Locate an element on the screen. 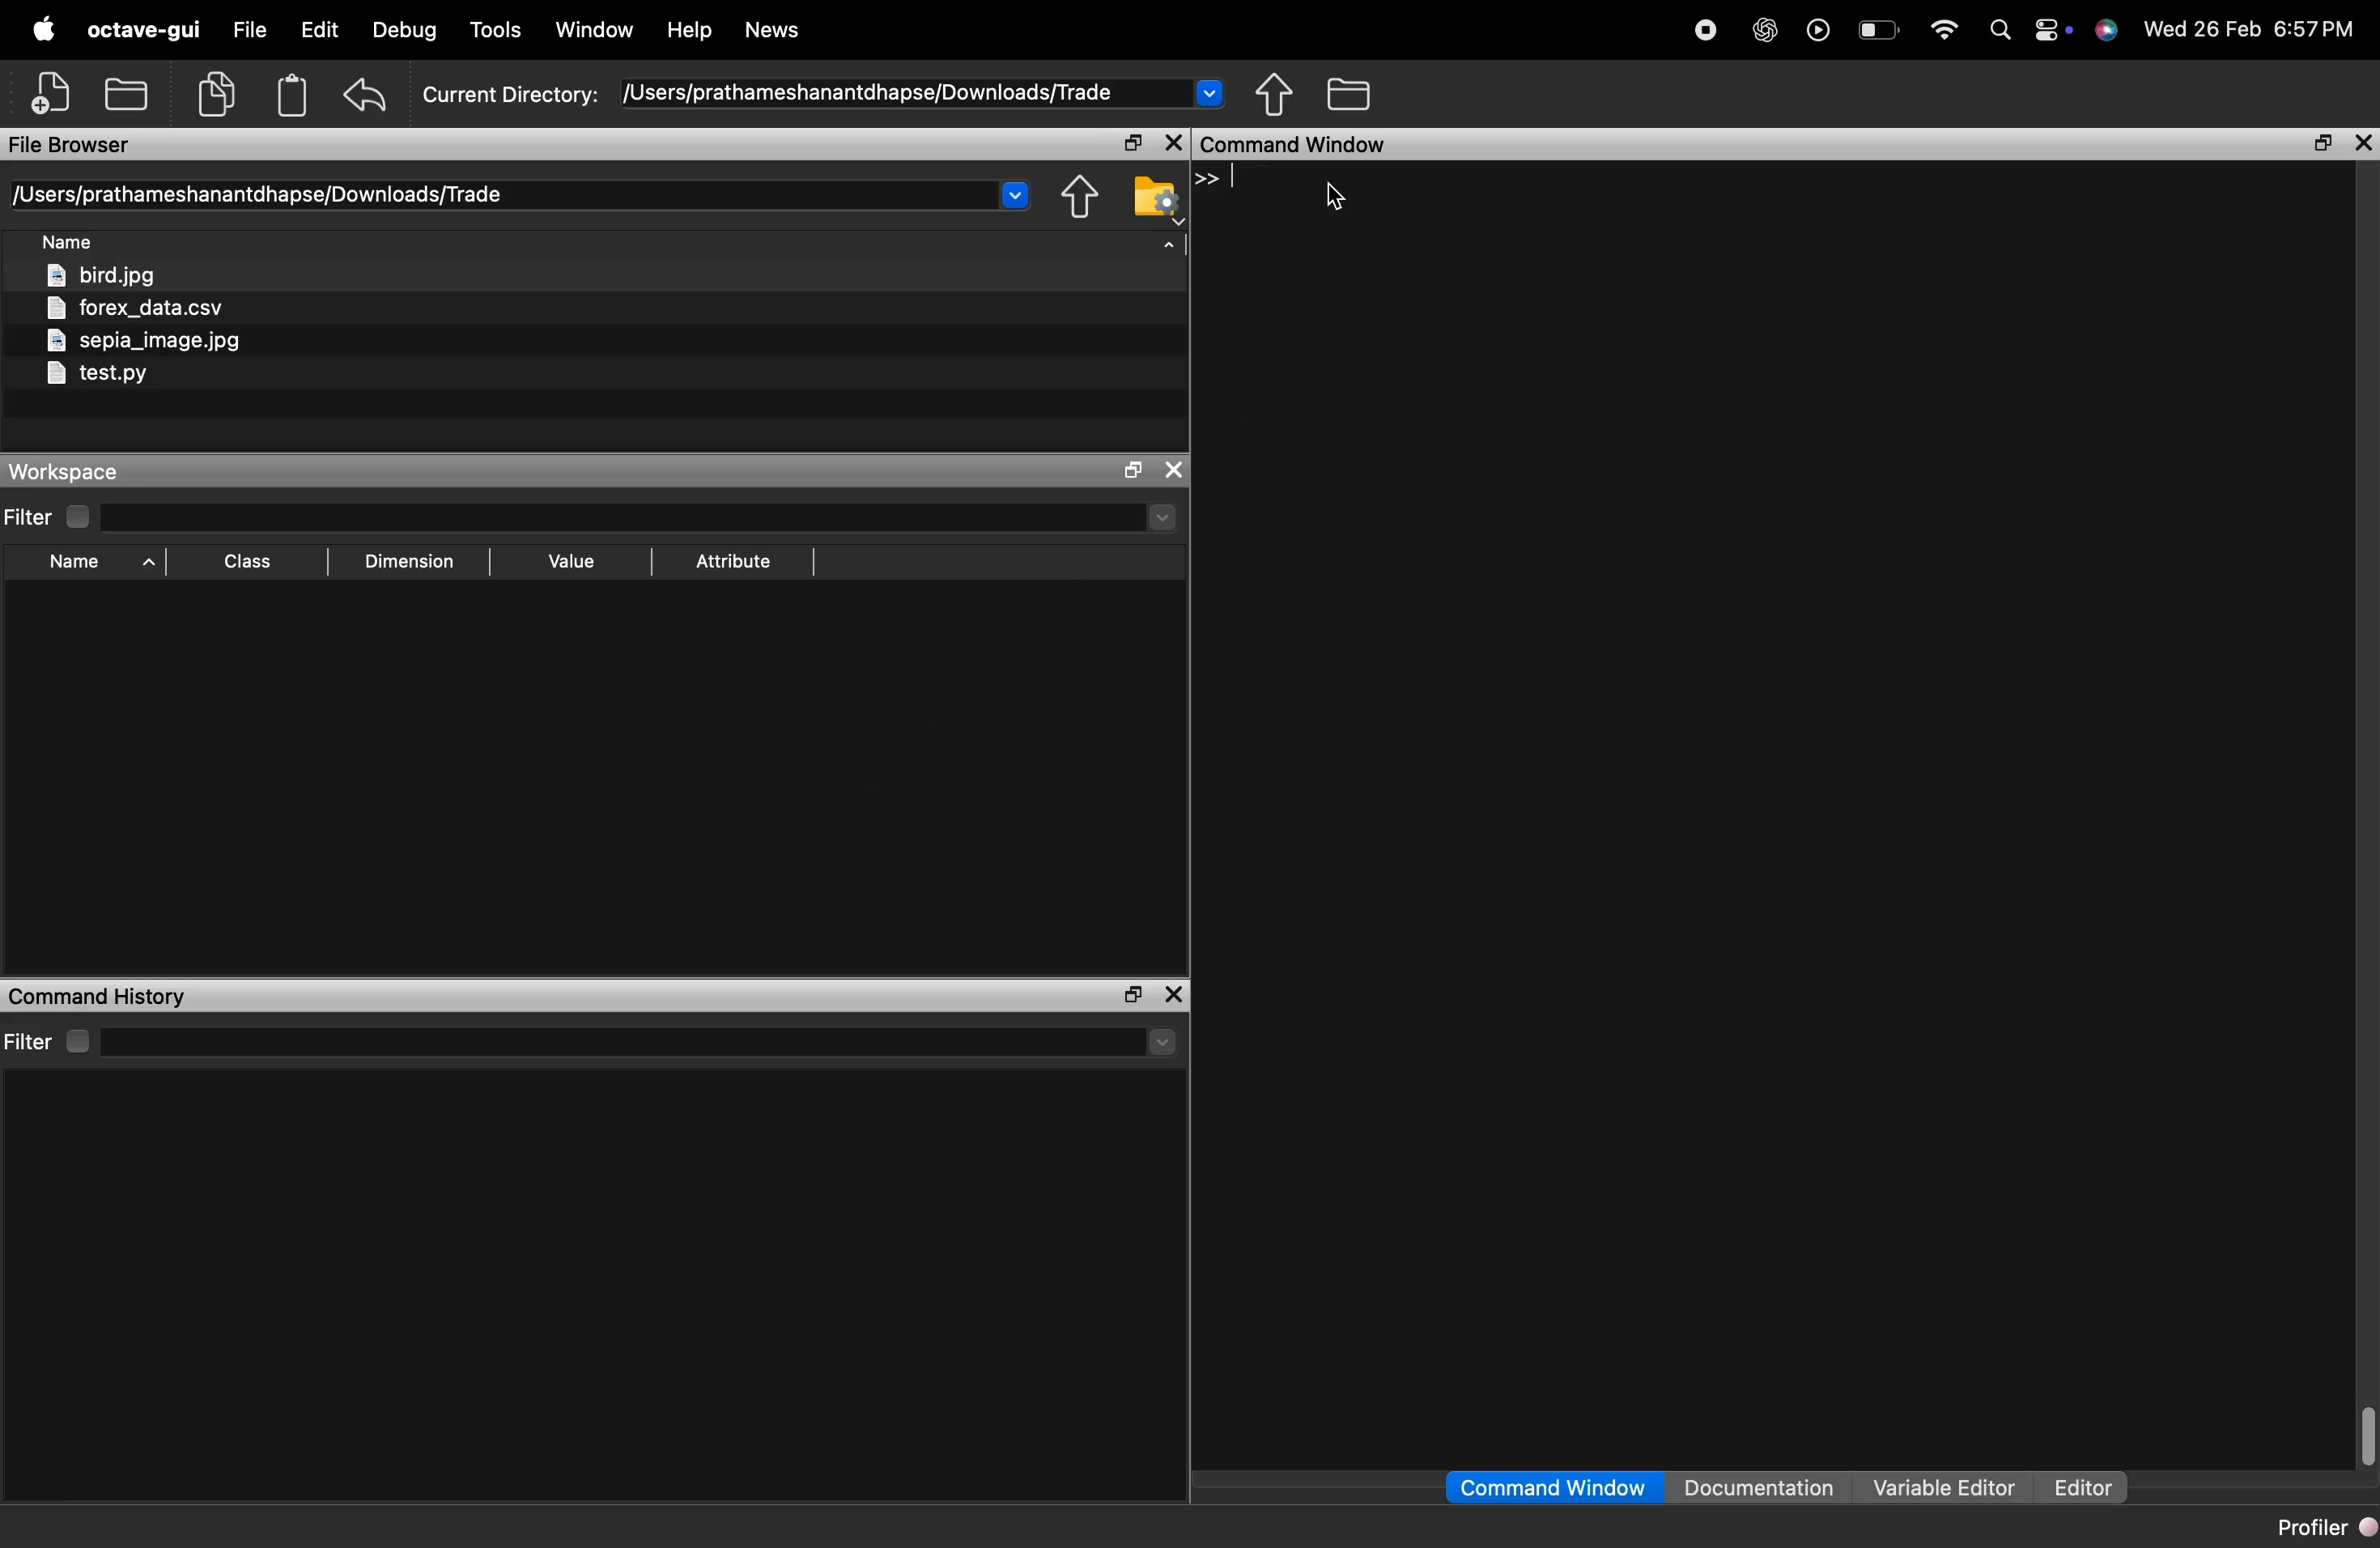  filter is located at coordinates (49, 517).